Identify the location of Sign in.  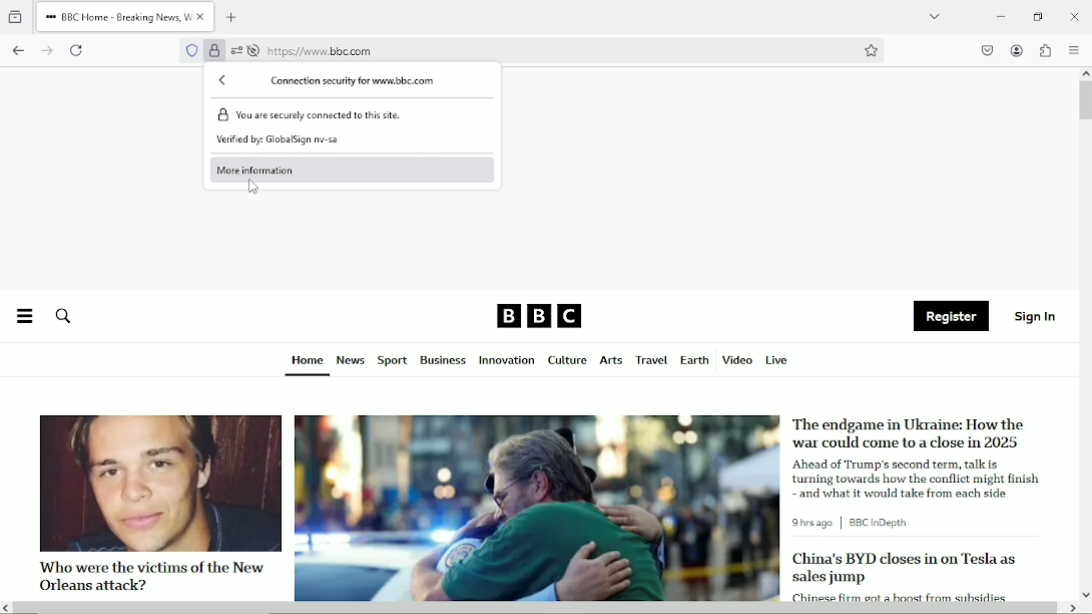
(1036, 315).